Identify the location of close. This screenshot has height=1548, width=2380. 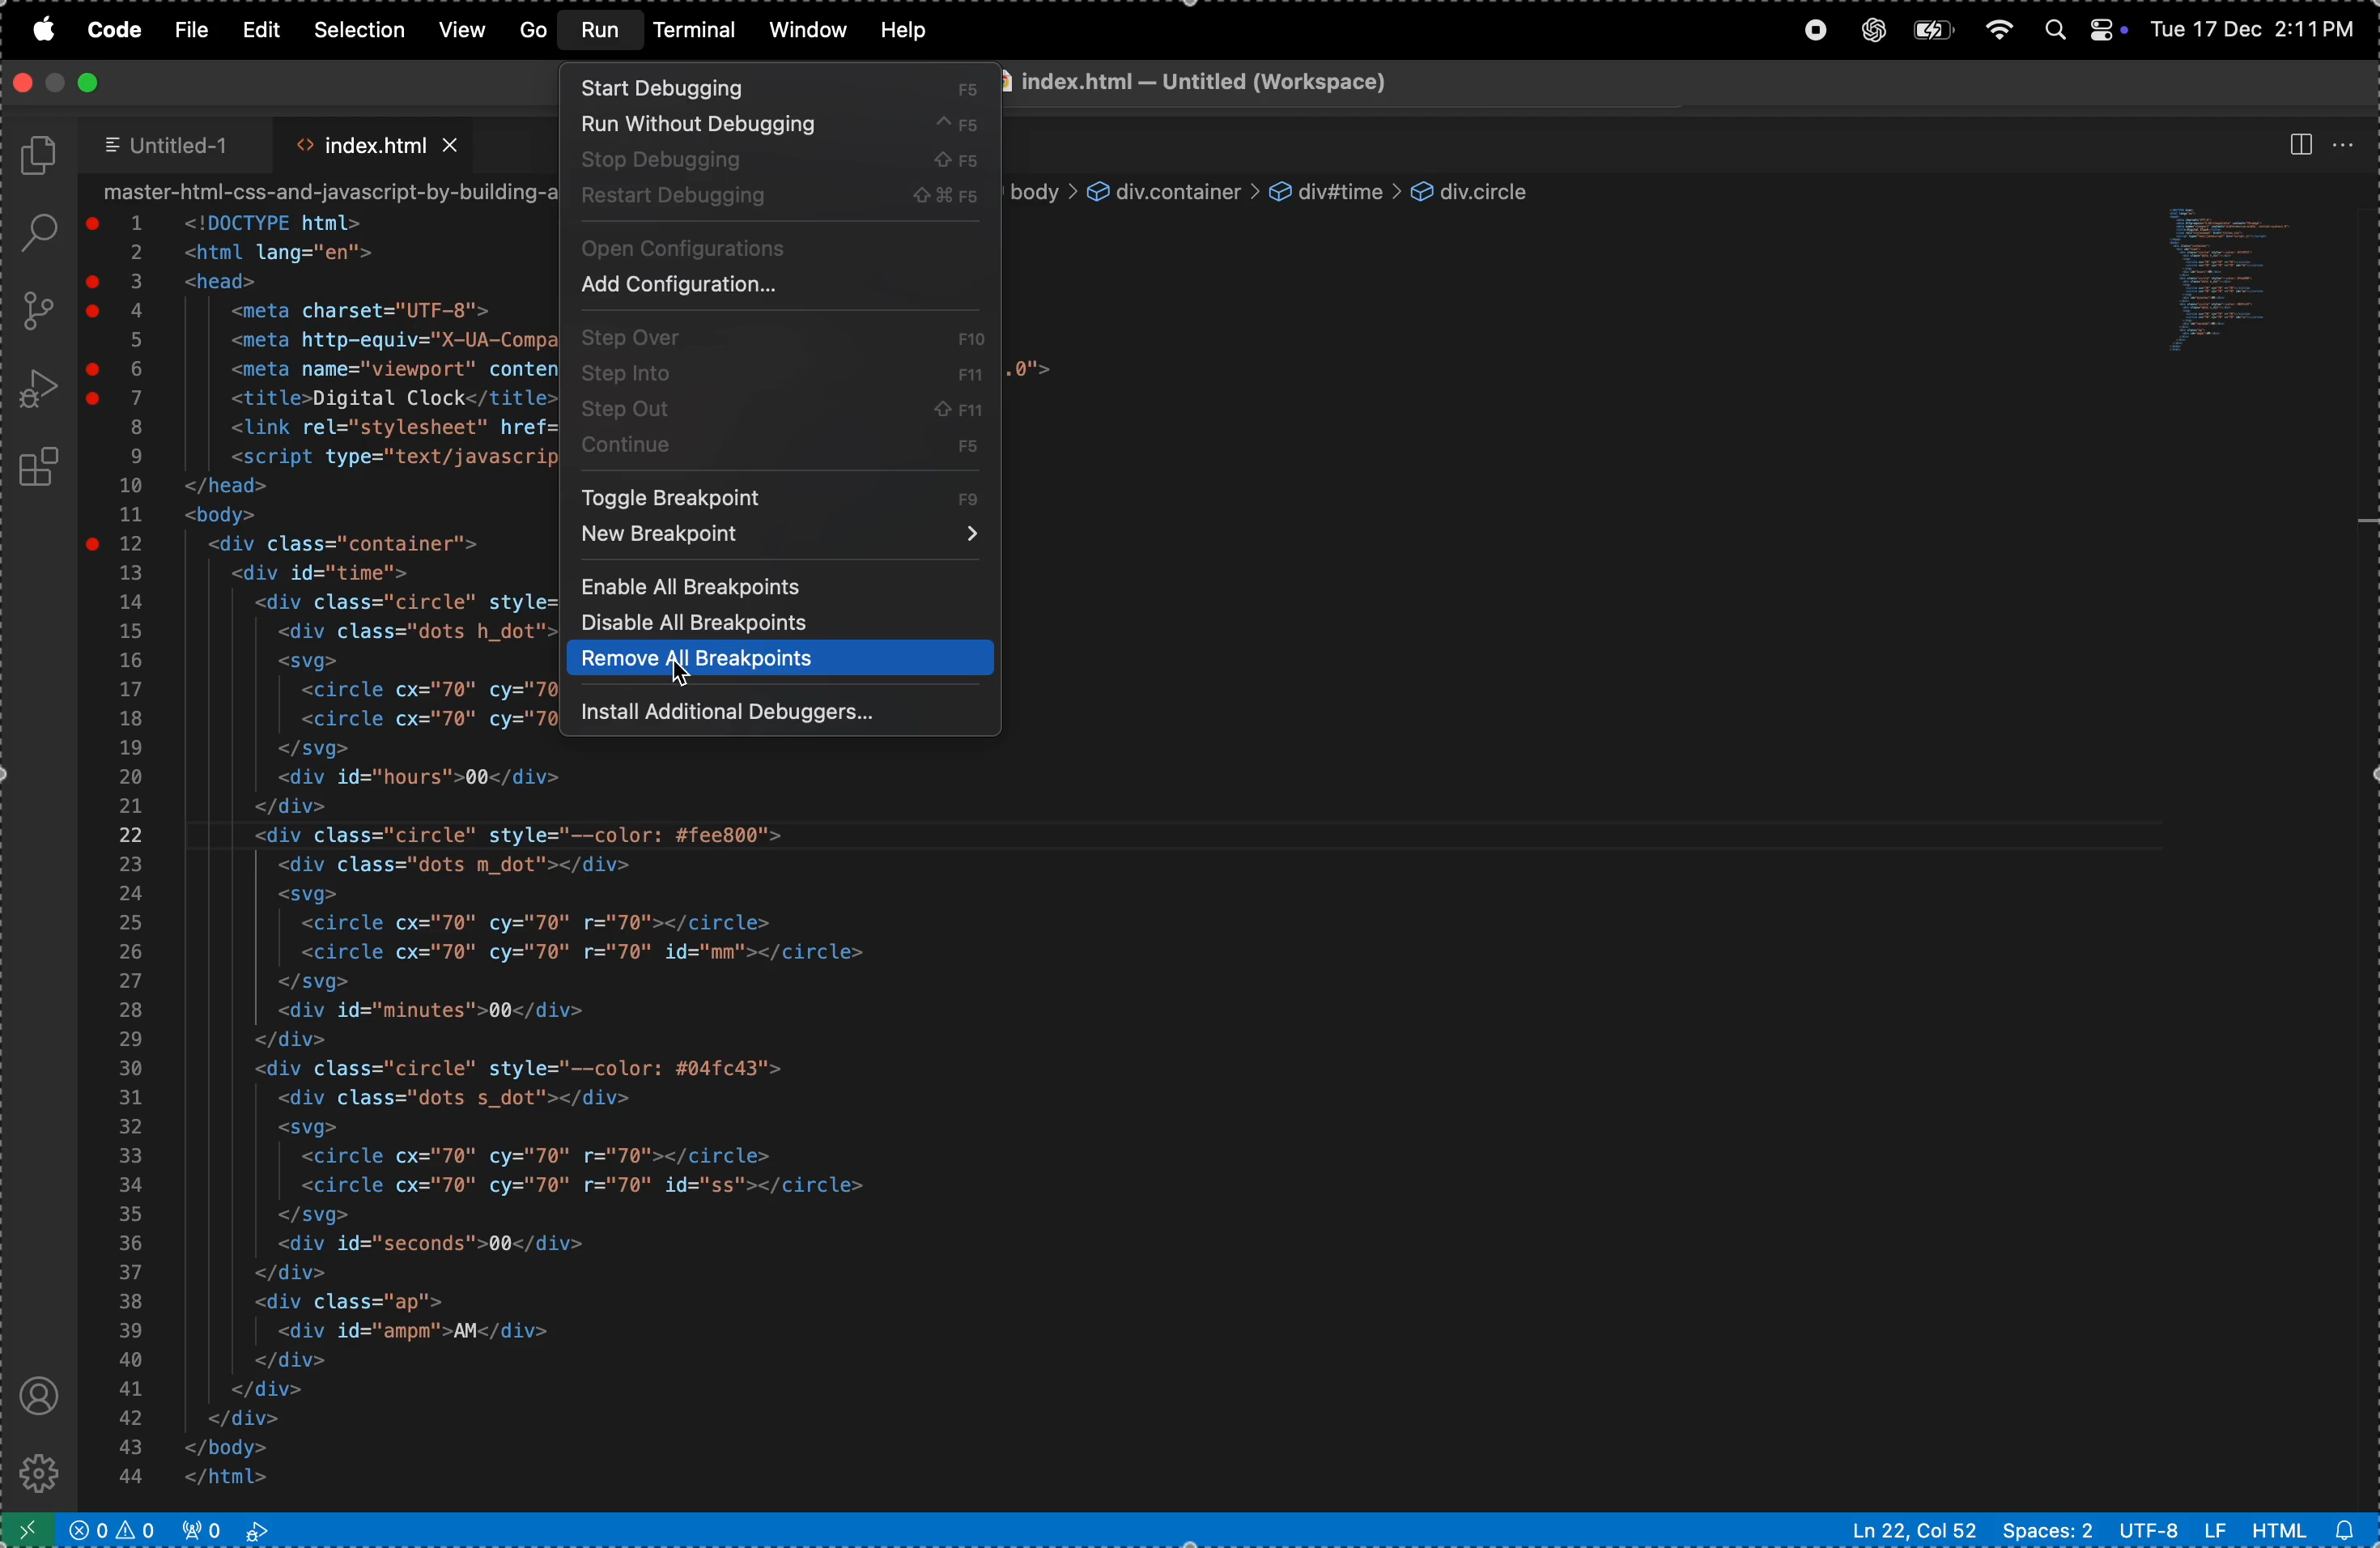
(23, 81).